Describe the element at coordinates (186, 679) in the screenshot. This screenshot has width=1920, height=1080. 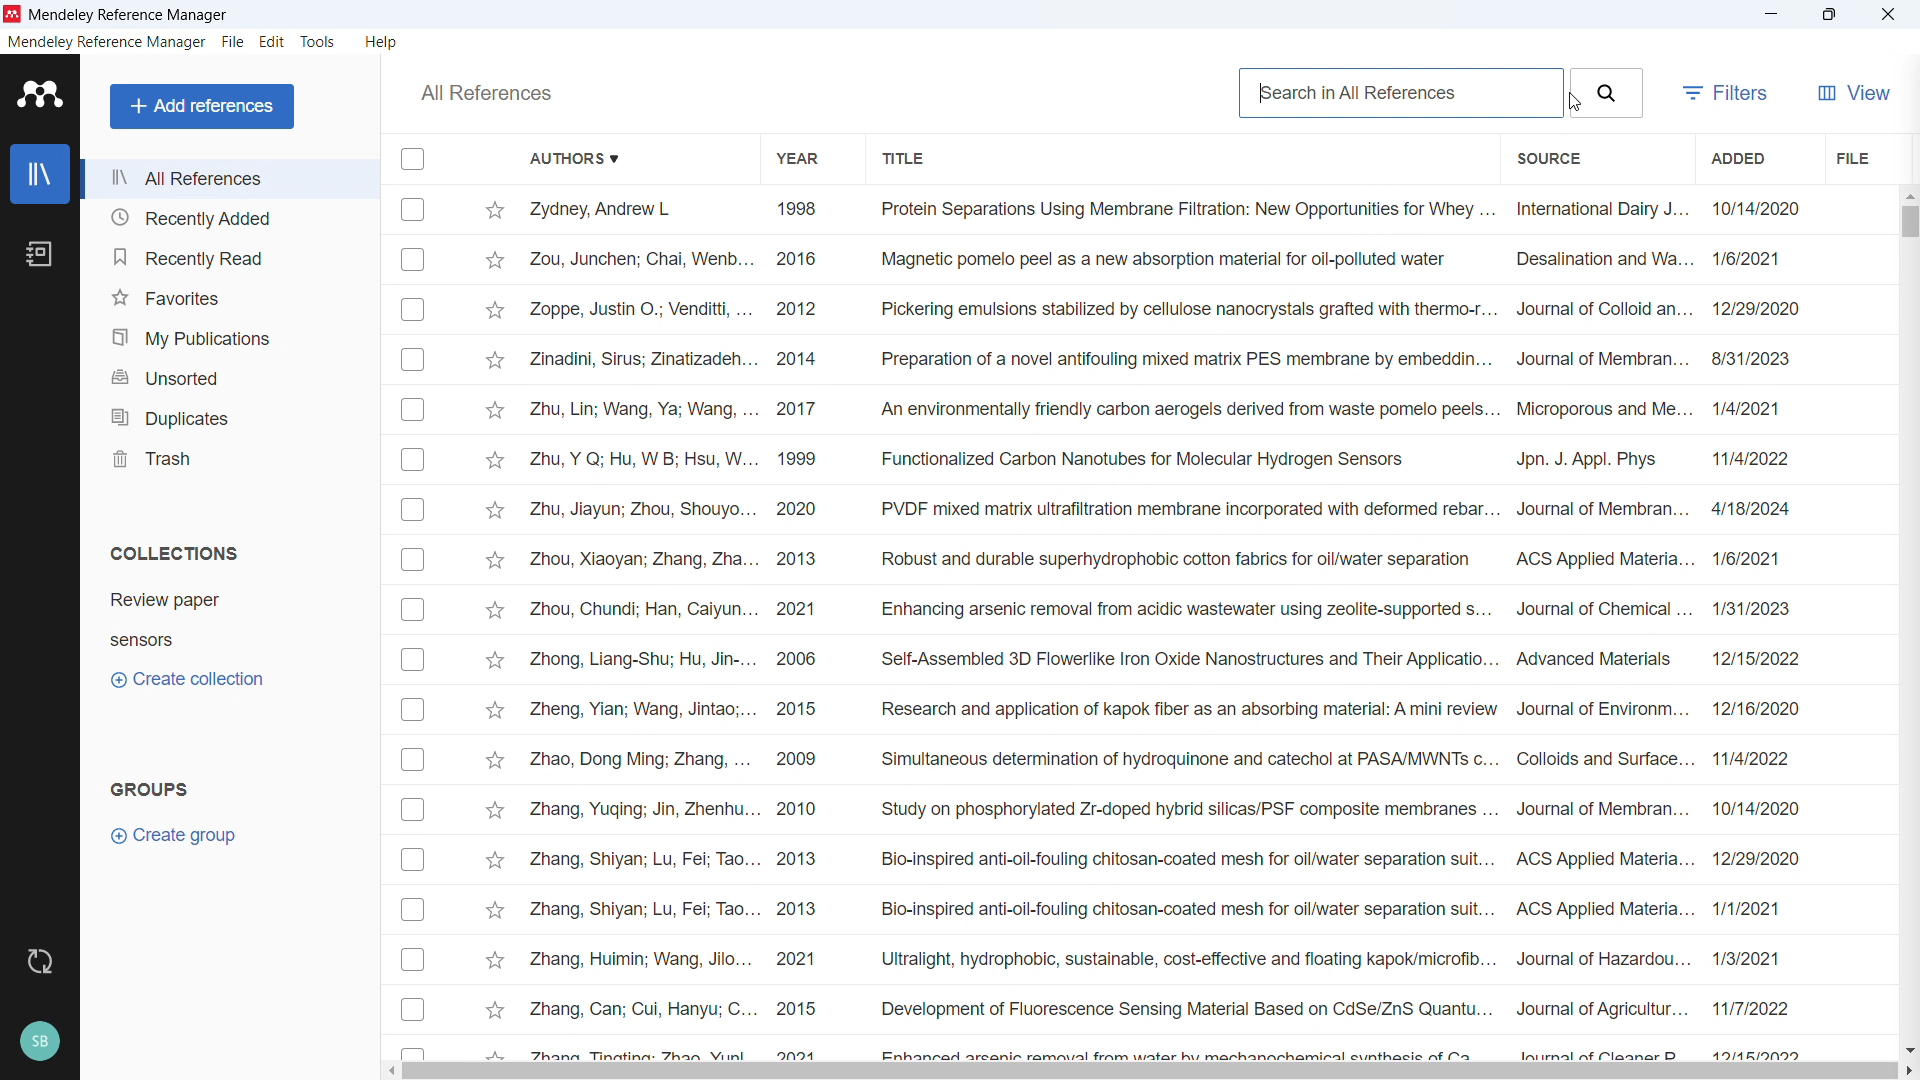
I see `Create collection ` at that location.